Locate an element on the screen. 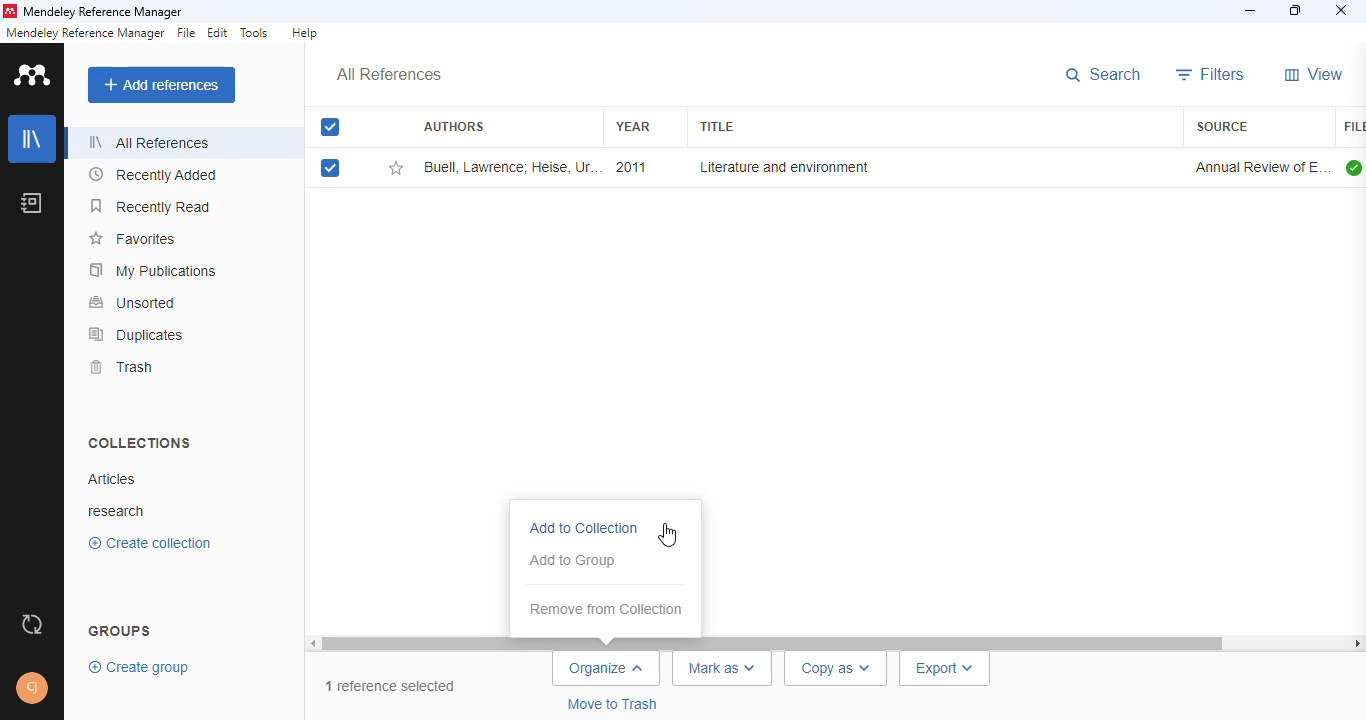  articles collection created is located at coordinates (111, 479).